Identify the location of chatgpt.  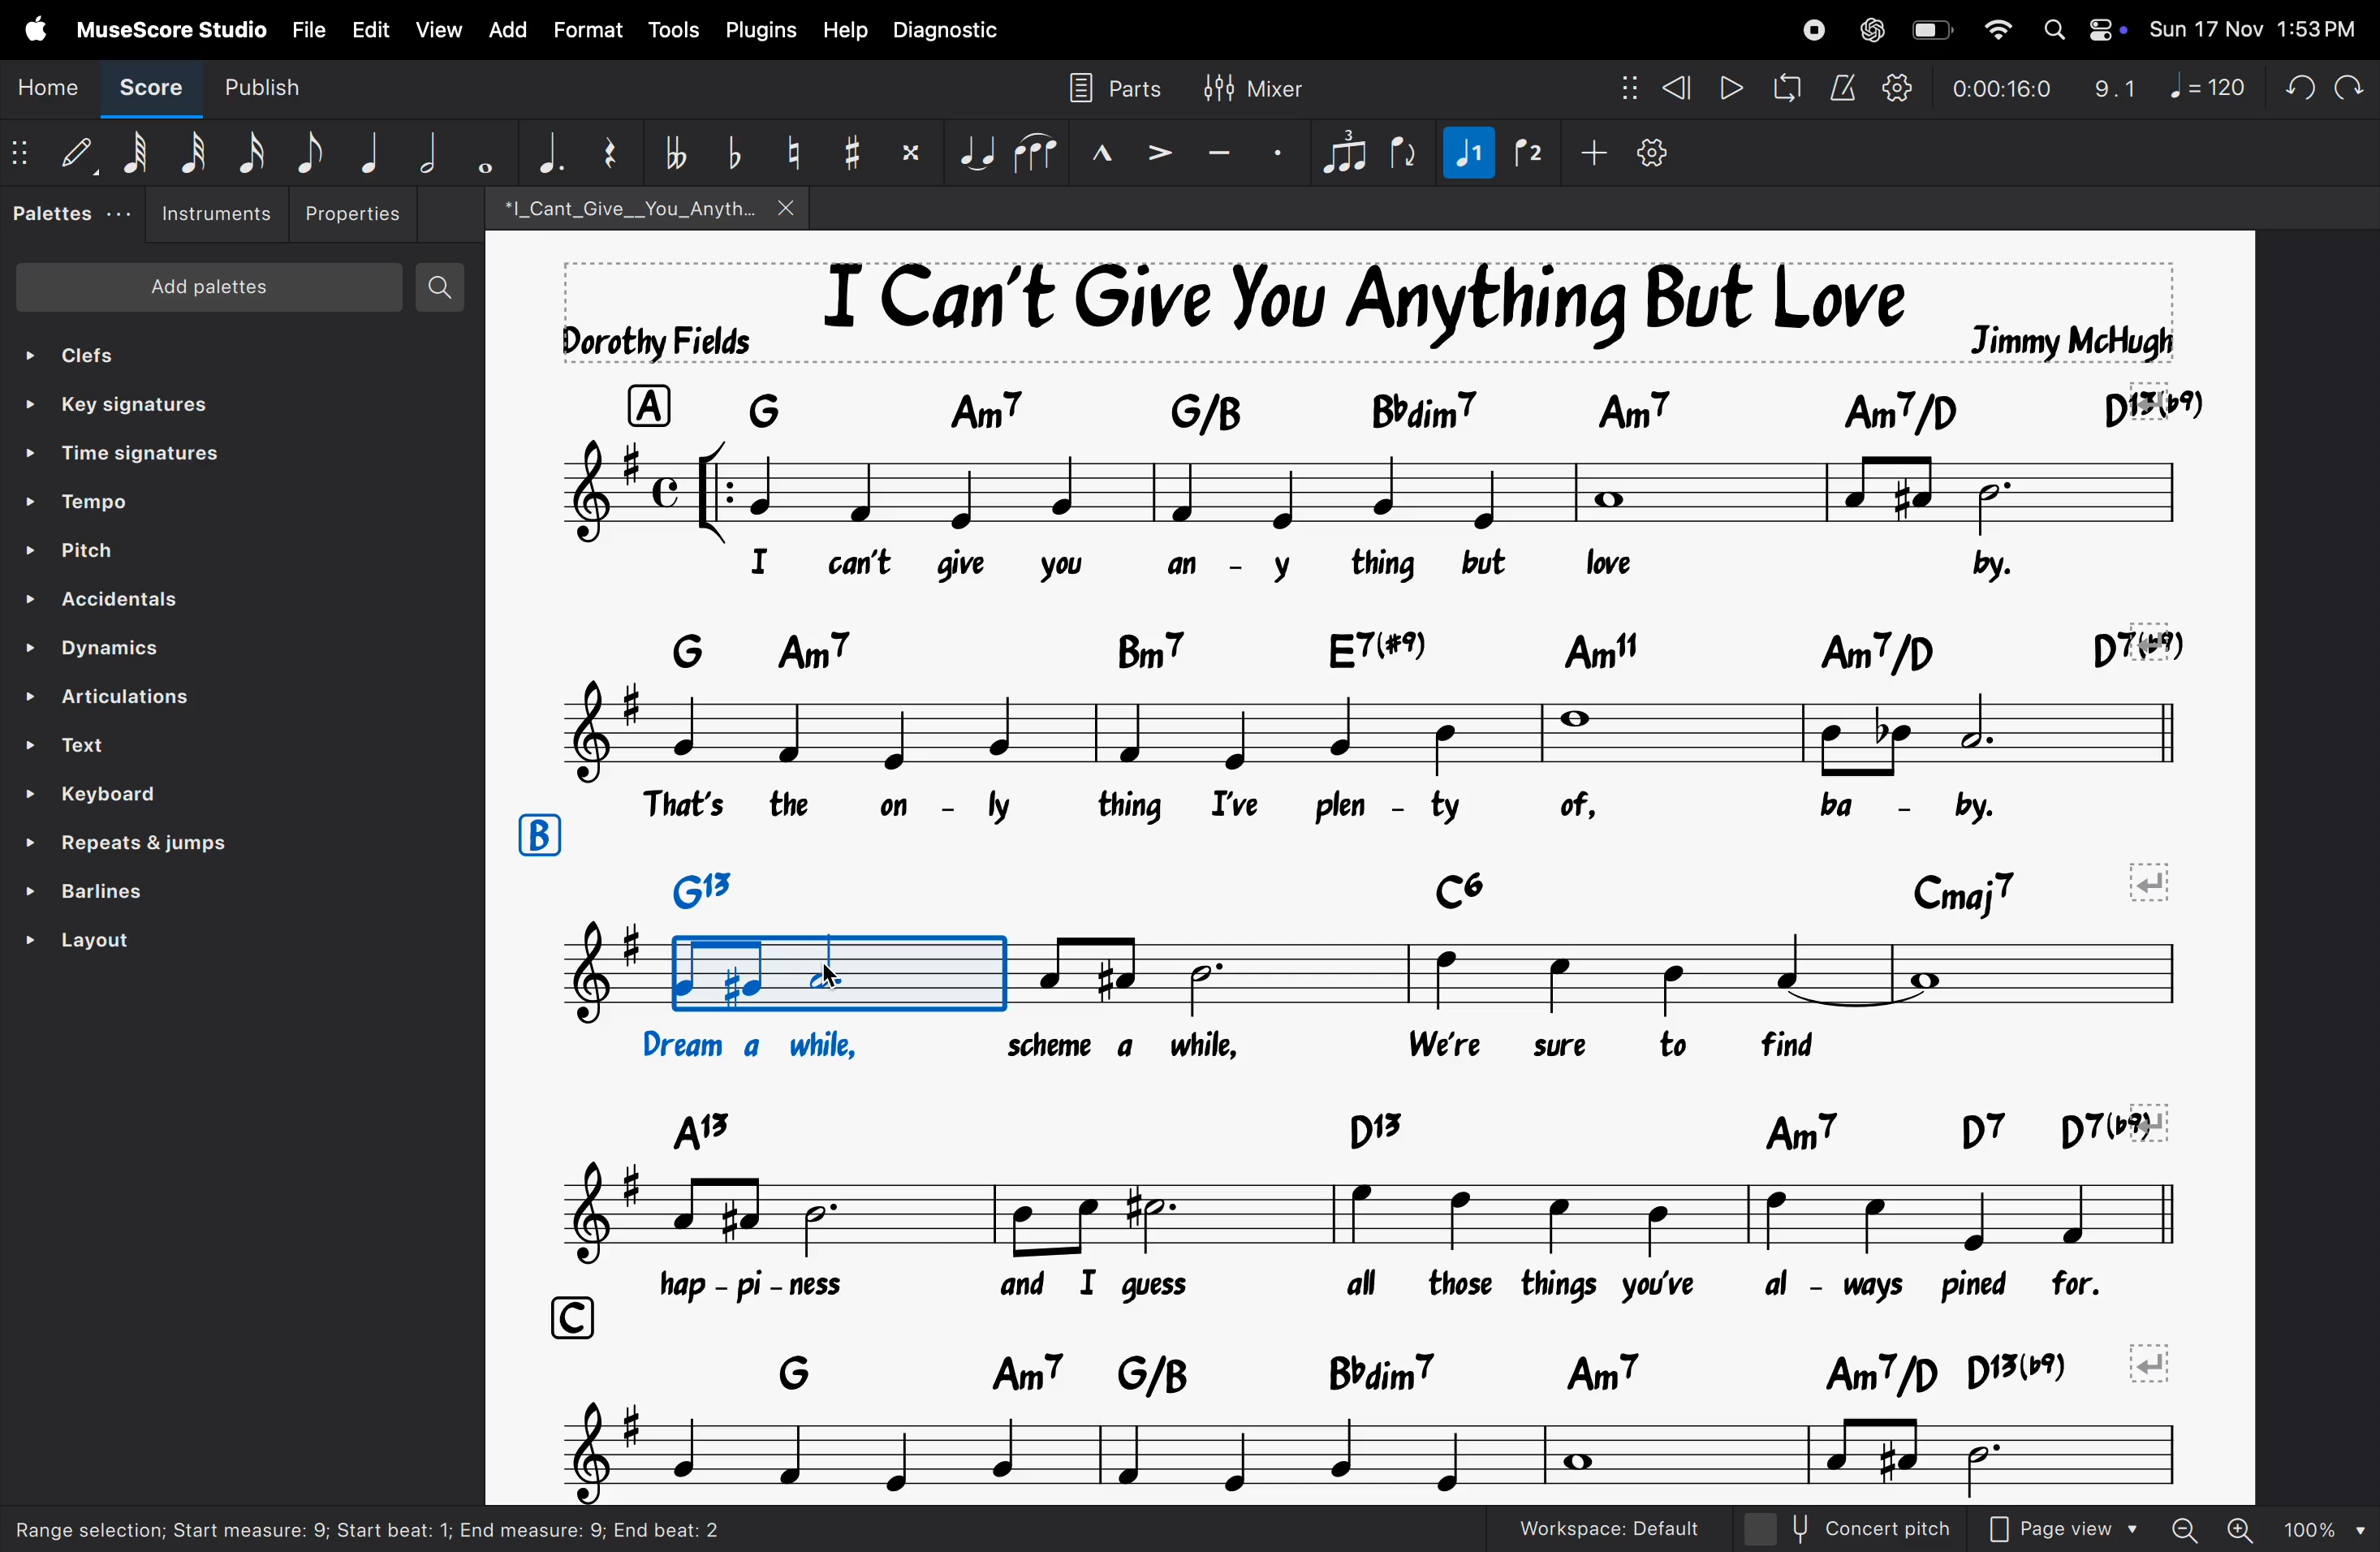
(1873, 30).